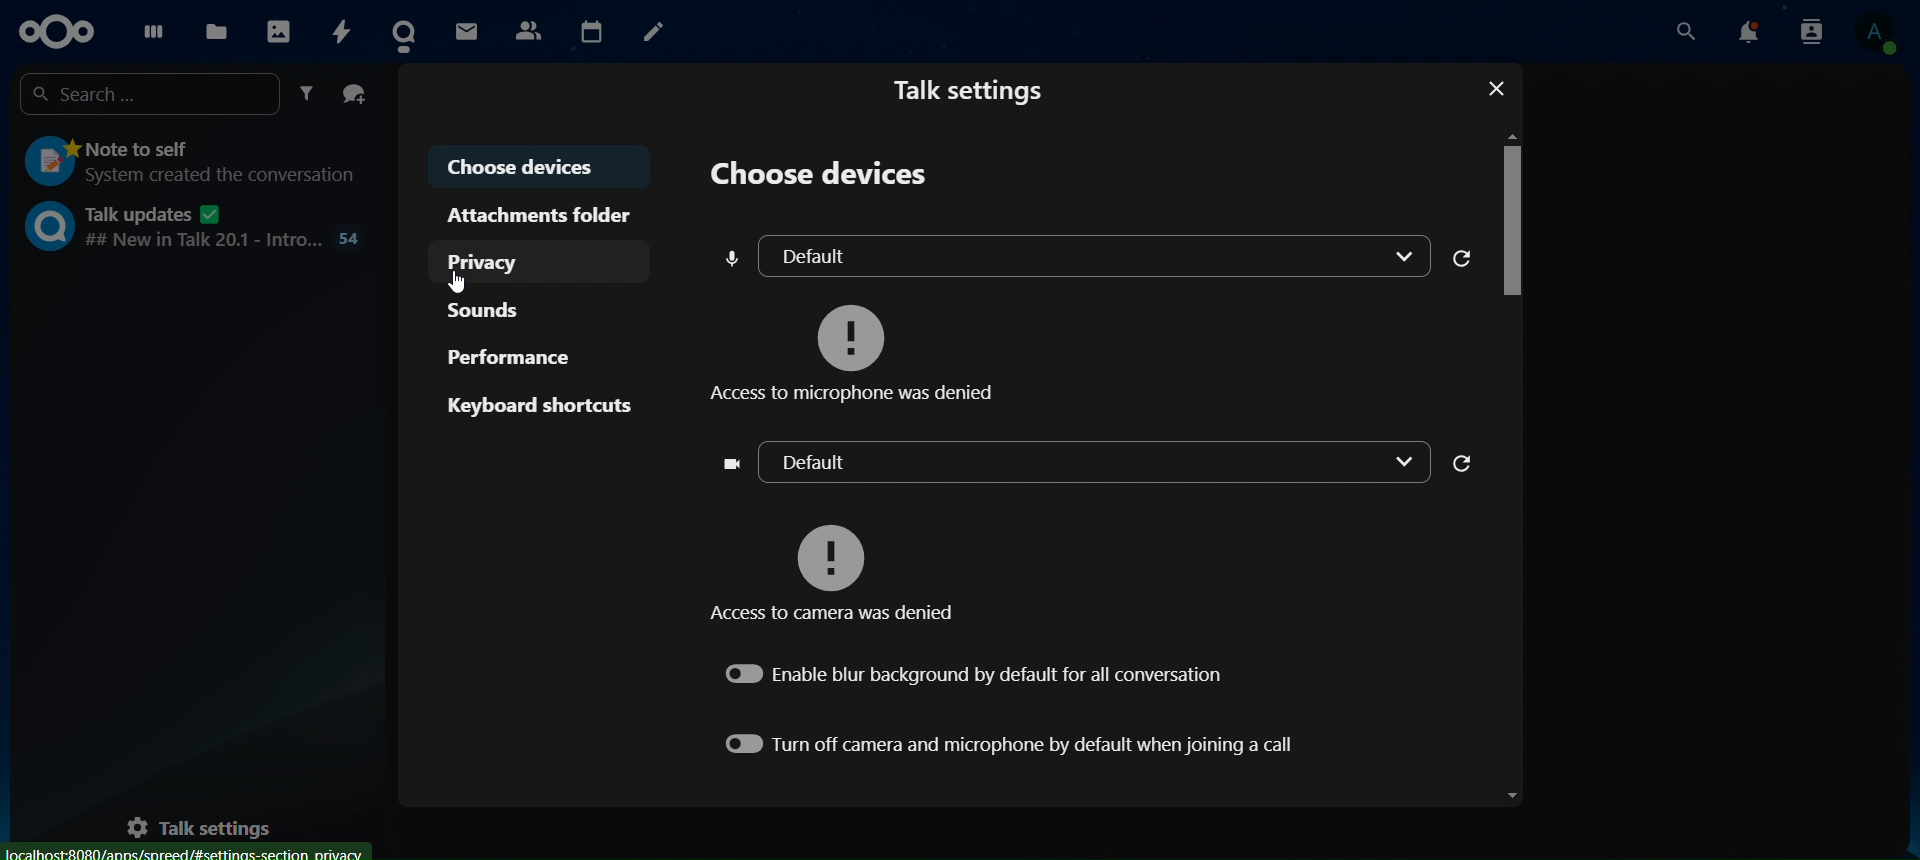 The image size is (1920, 860). What do you see at coordinates (504, 259) in the screenshot?
I see `privacy` at bounding box center [504, 259].